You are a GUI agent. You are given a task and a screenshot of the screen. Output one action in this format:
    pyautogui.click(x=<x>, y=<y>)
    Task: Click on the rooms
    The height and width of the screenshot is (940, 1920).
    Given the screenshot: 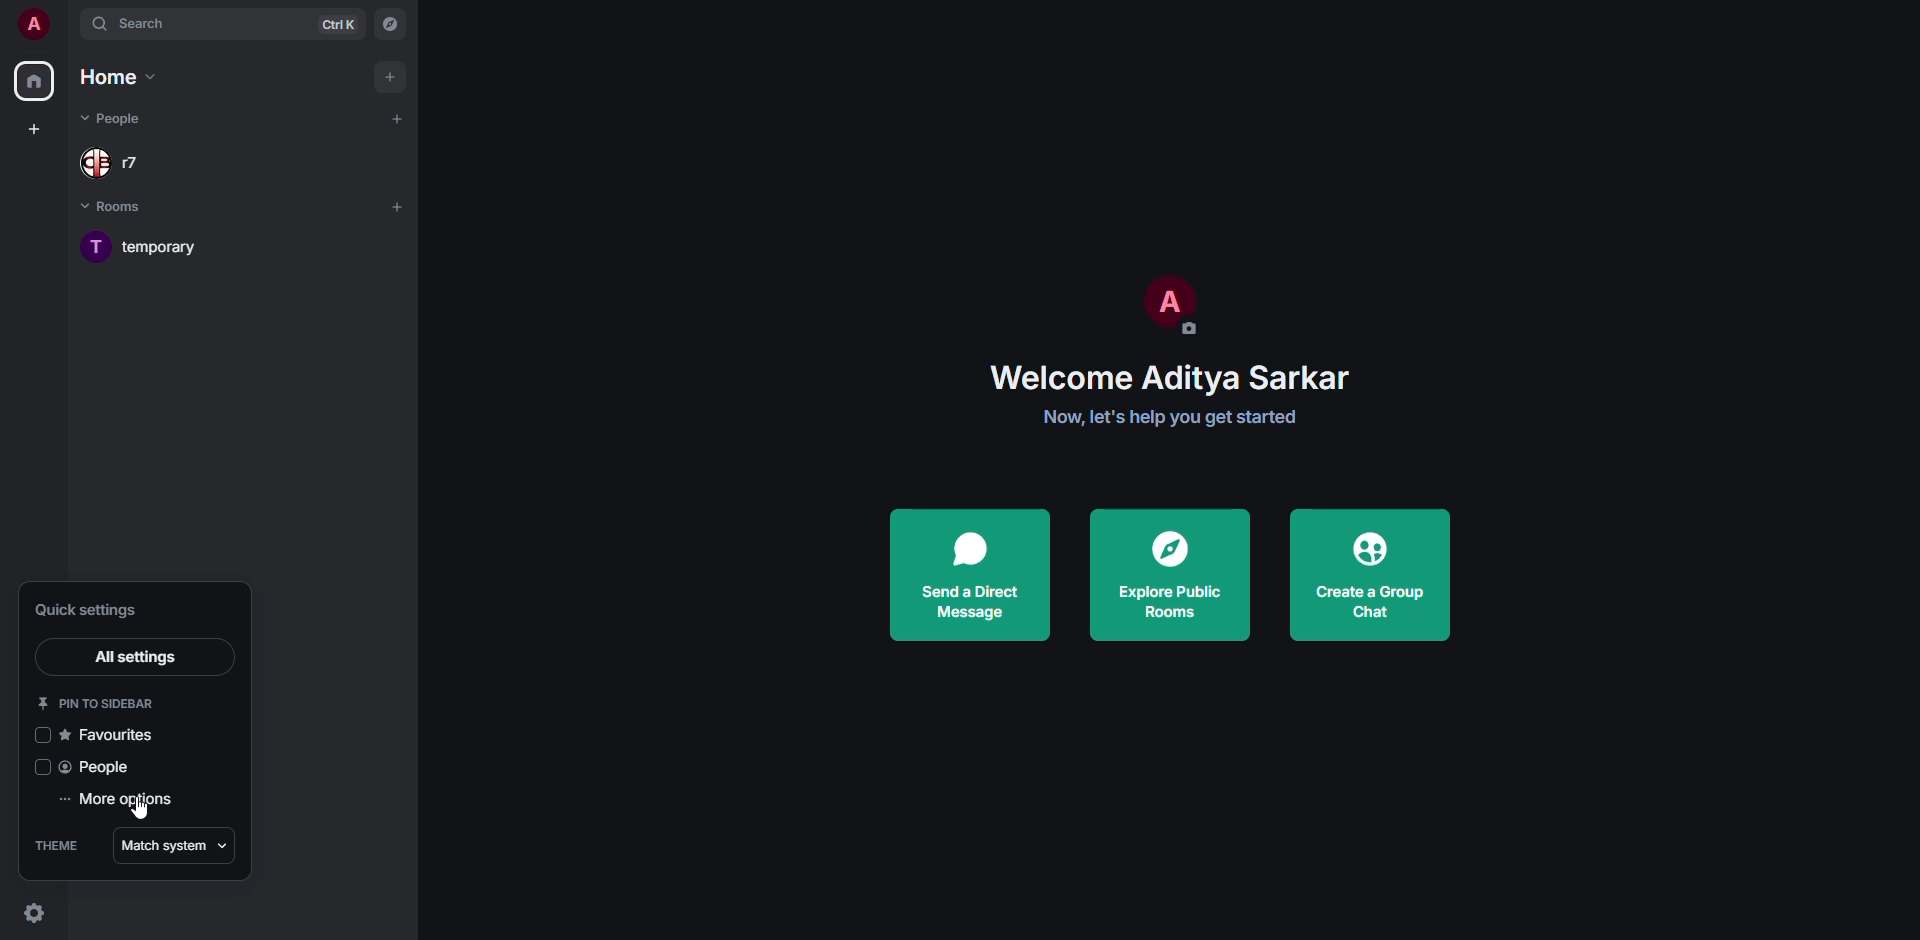 What is the action you would take?
    pyautogui.click(x=124, y=208)
    